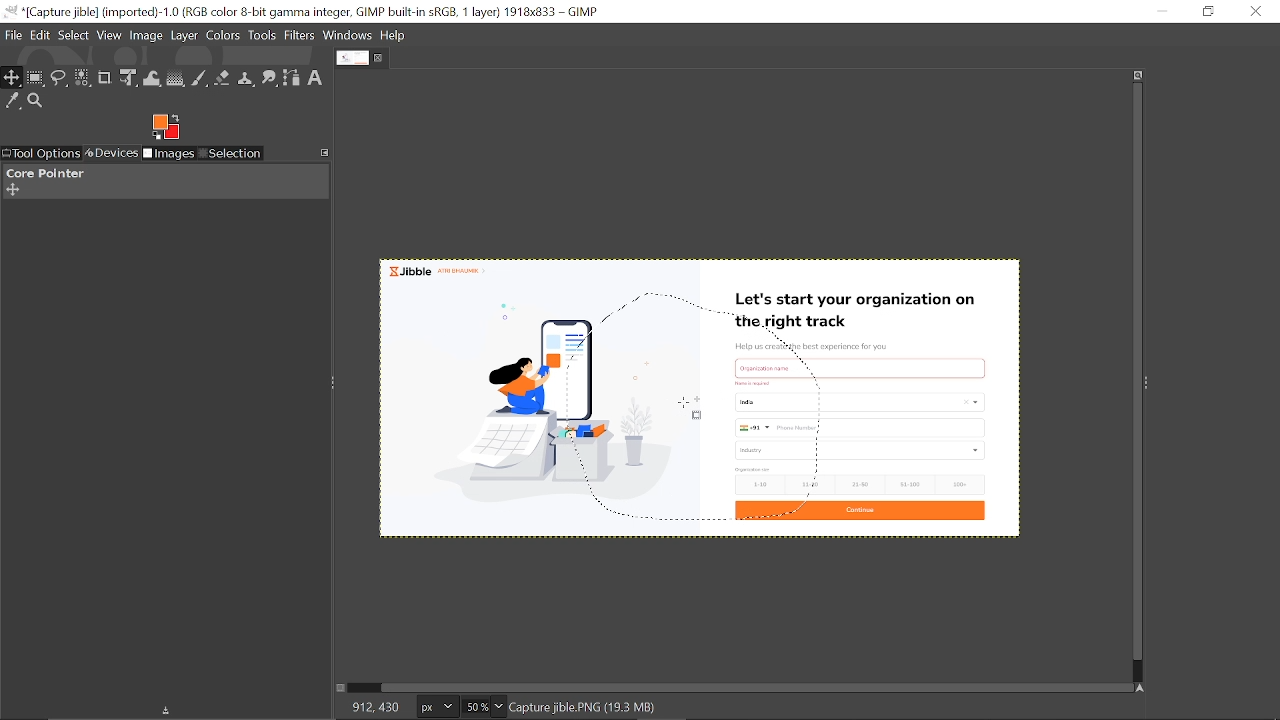 The image size is (1280, 720). What do you see at coordinates (200, 80) in the screenshot?
I see `Paintbrush tool` at bounding box center [200, 80].